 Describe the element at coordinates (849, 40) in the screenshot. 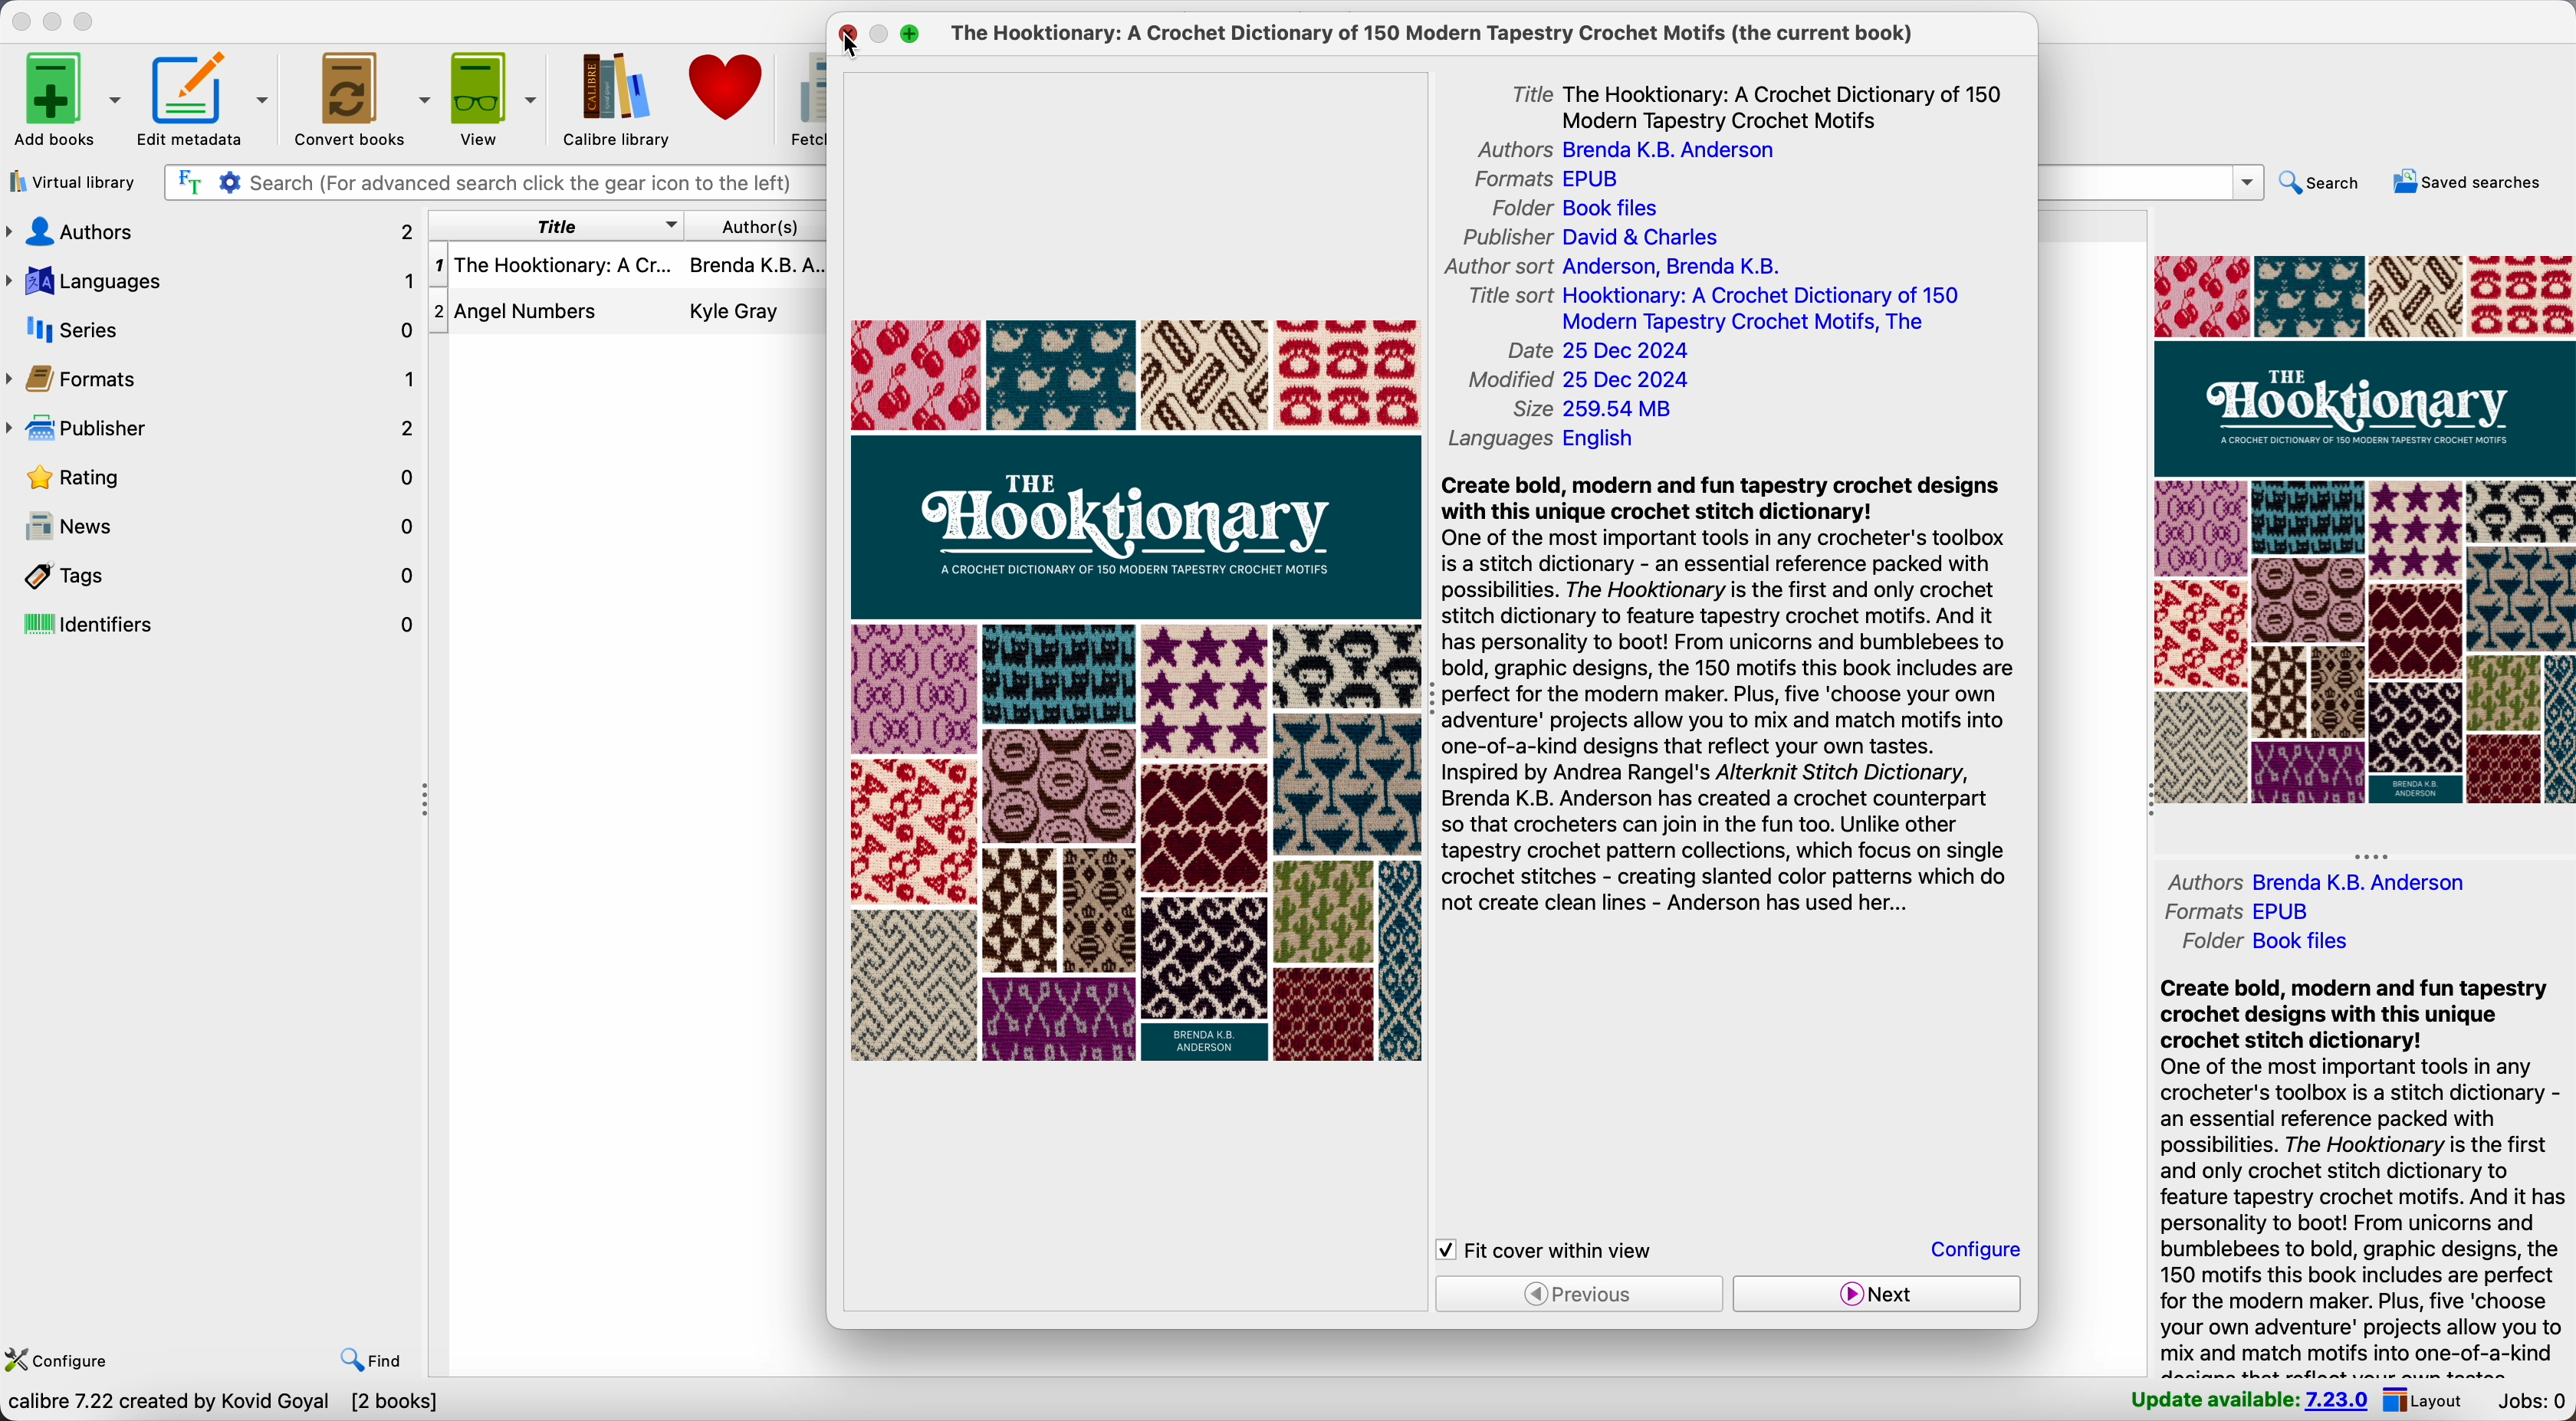

I see `click on close pop-up` at that location.